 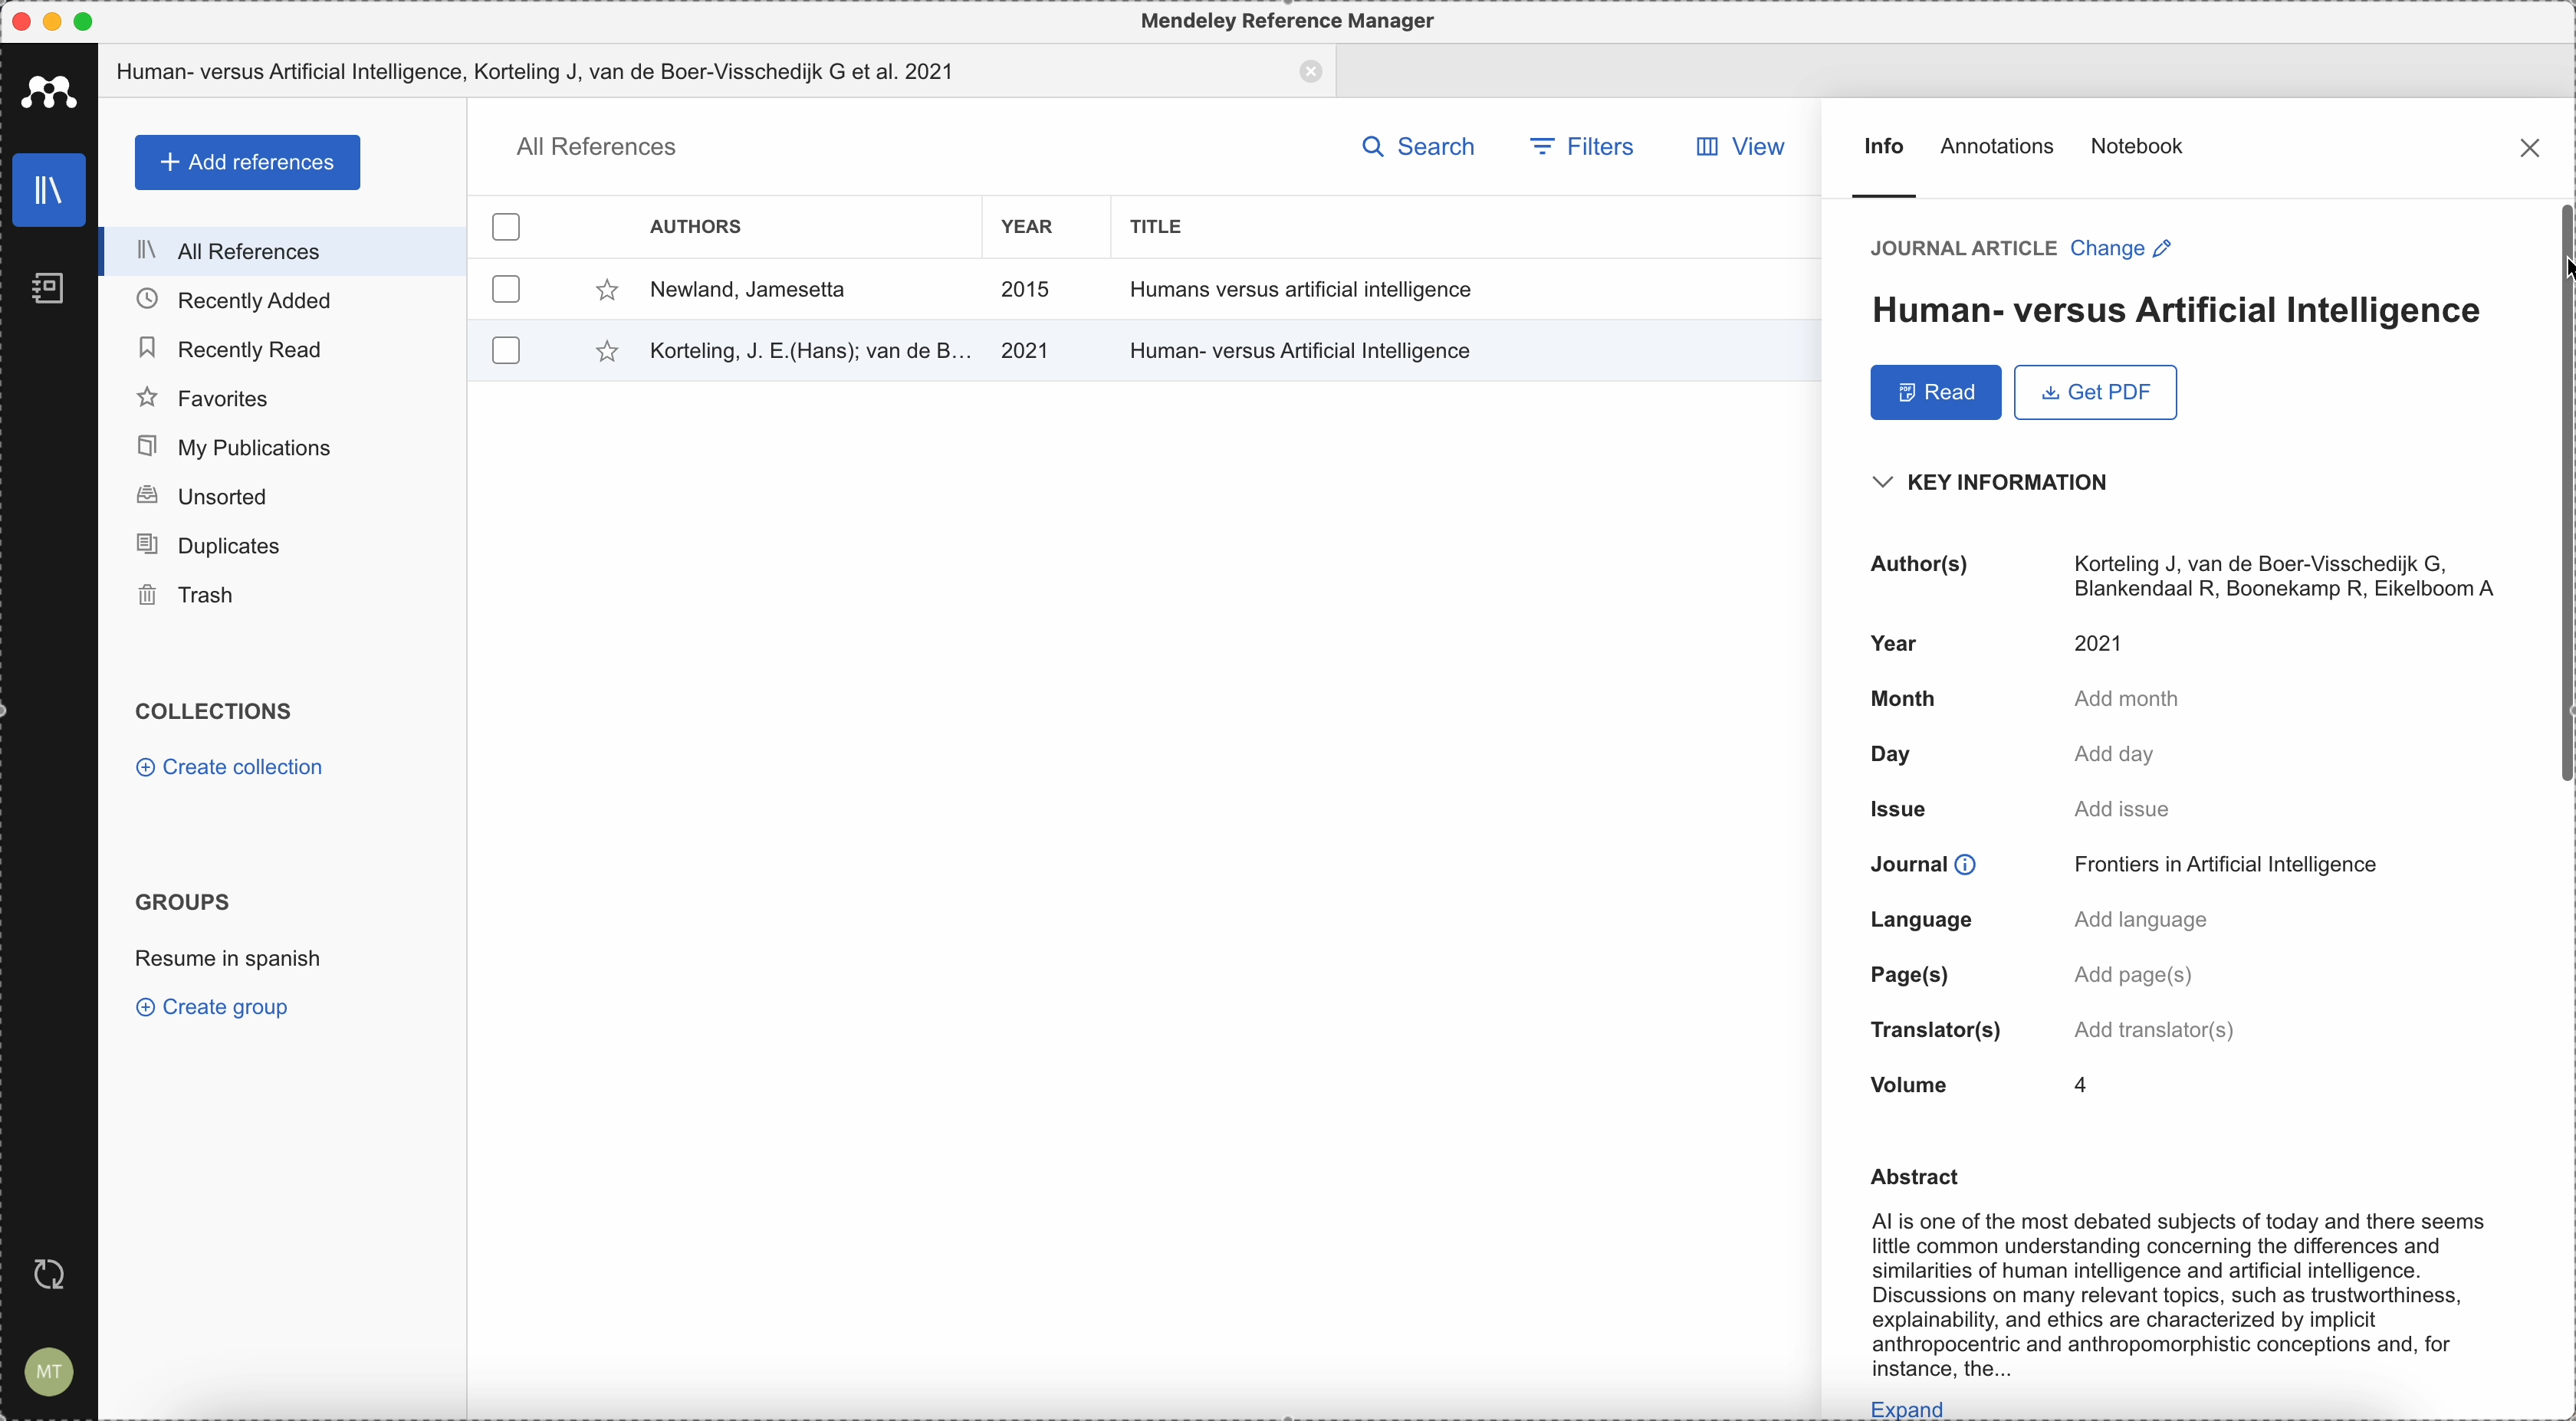 I want to click on Human-versus Artificial Intelligence, so click(x=1307, y=347).